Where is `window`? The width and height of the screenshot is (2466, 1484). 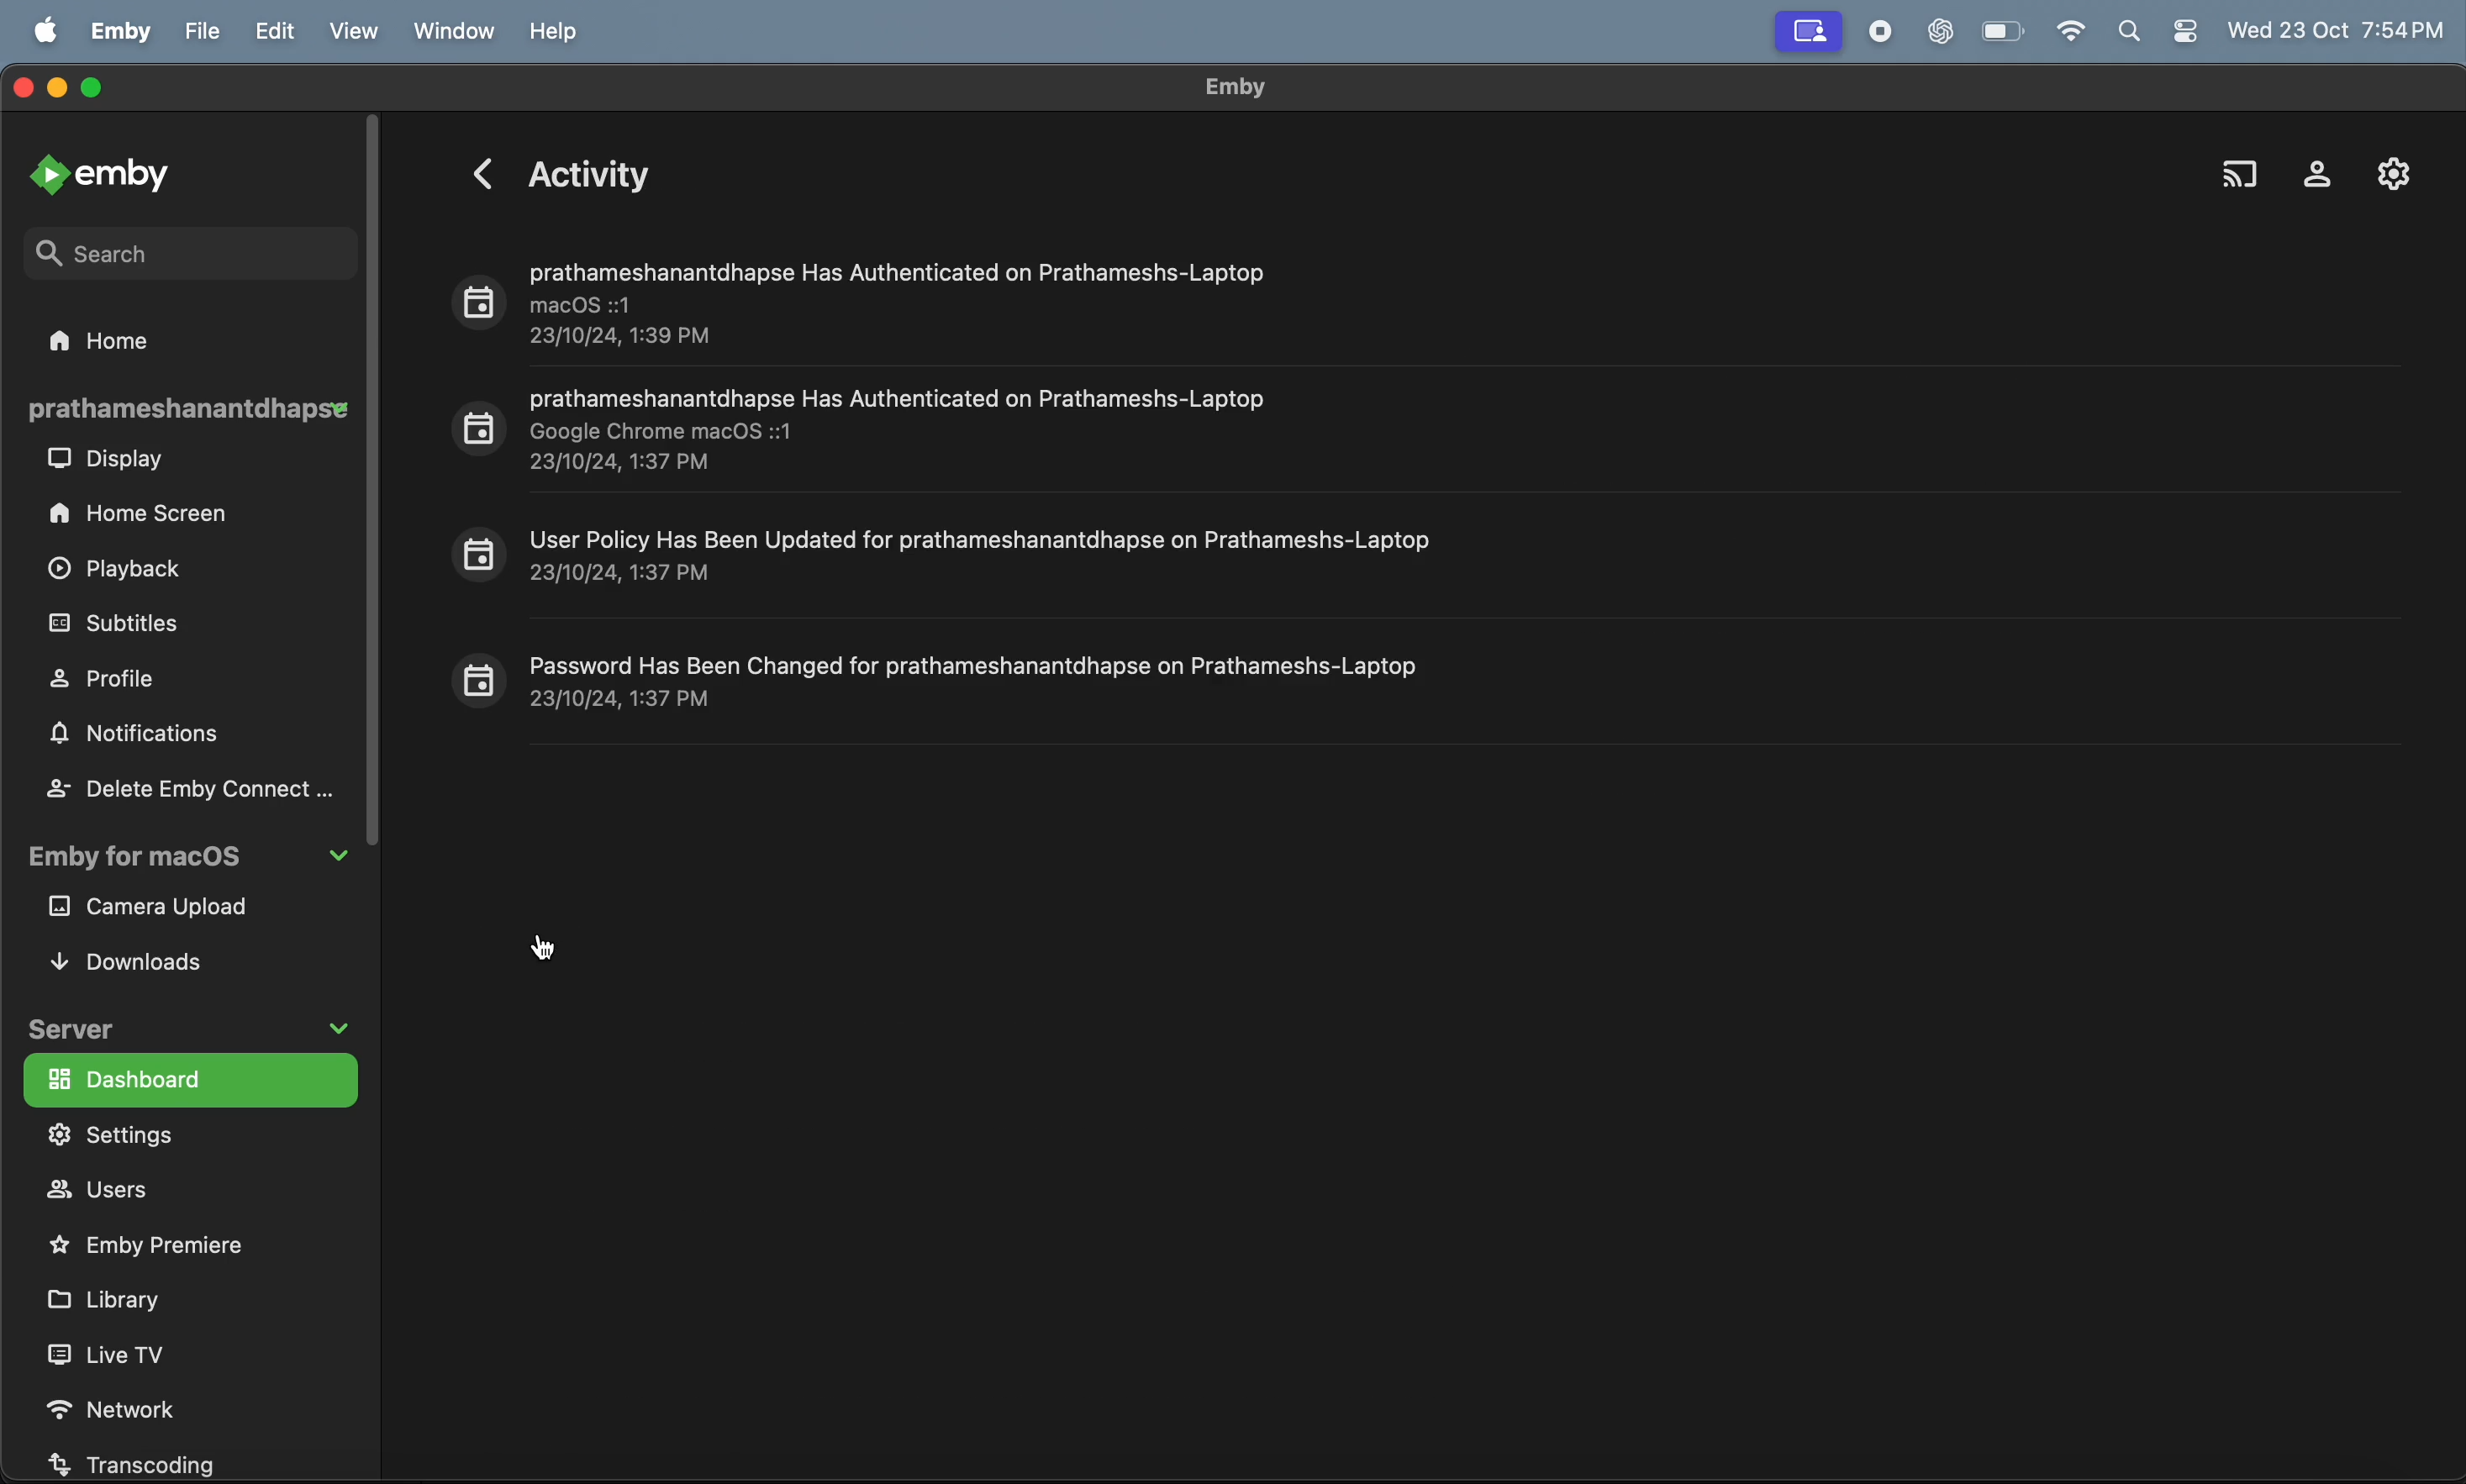
window is located at coordinates (454, 32).